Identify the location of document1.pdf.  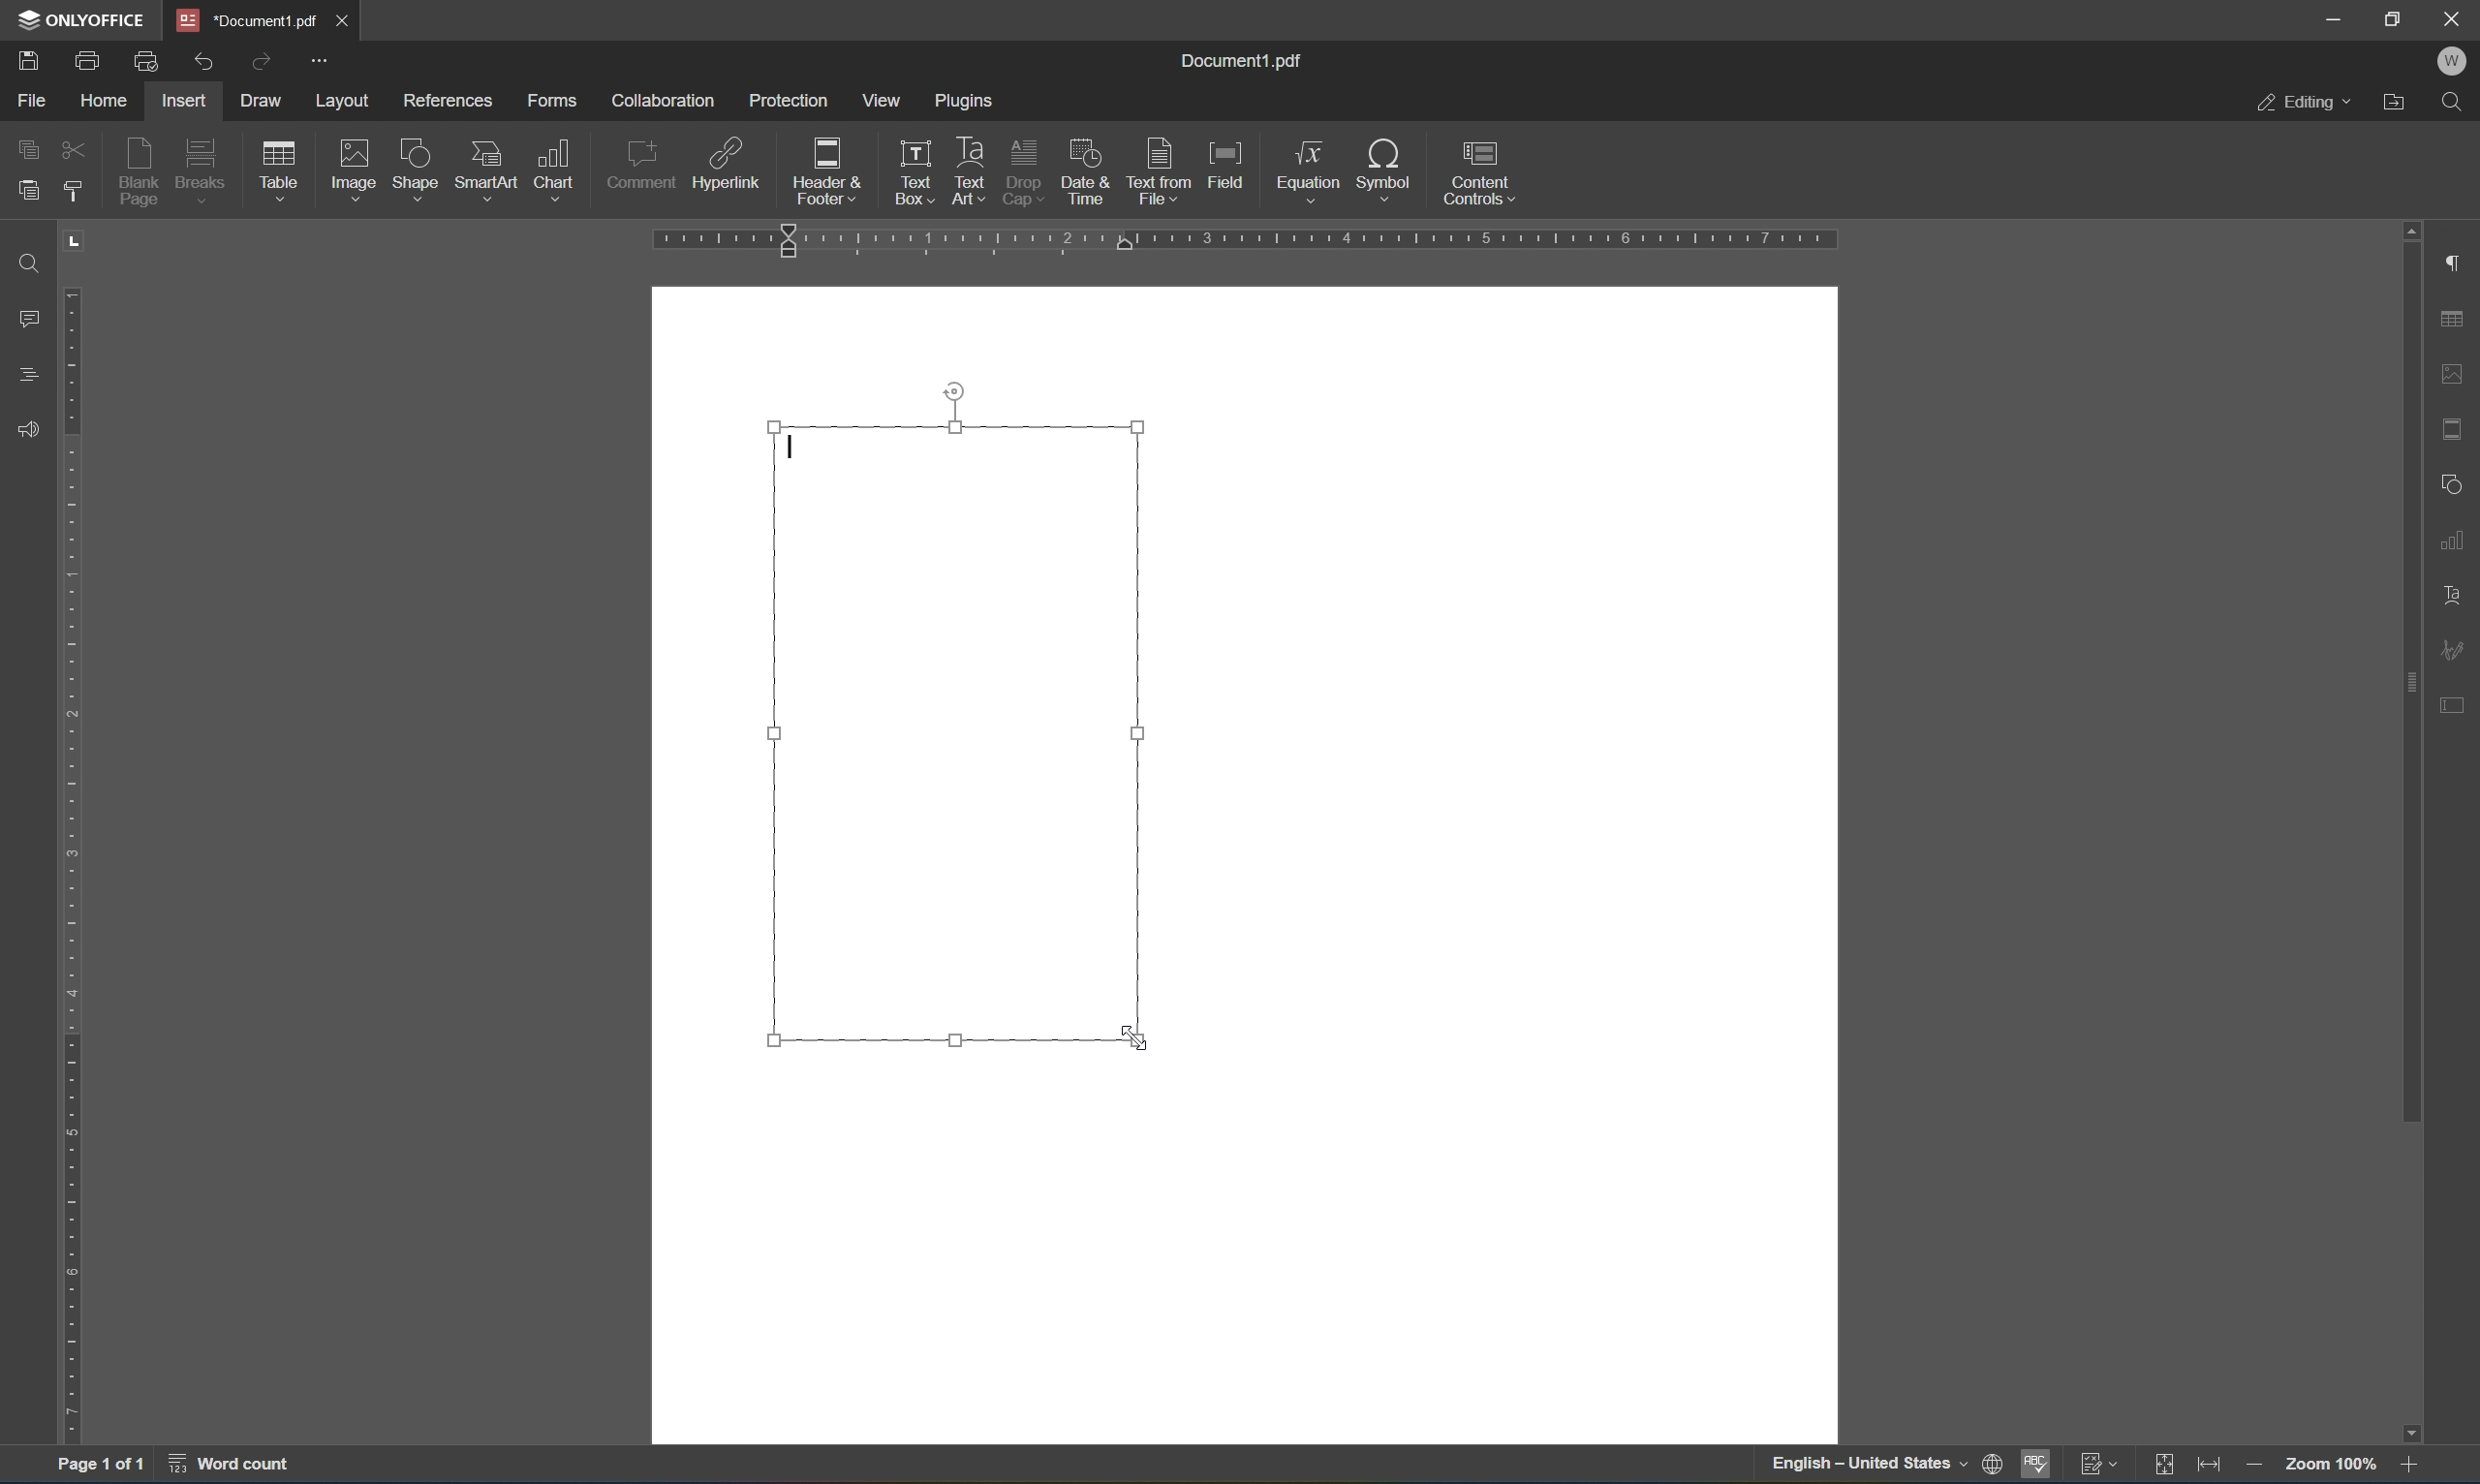
(1240, 61).